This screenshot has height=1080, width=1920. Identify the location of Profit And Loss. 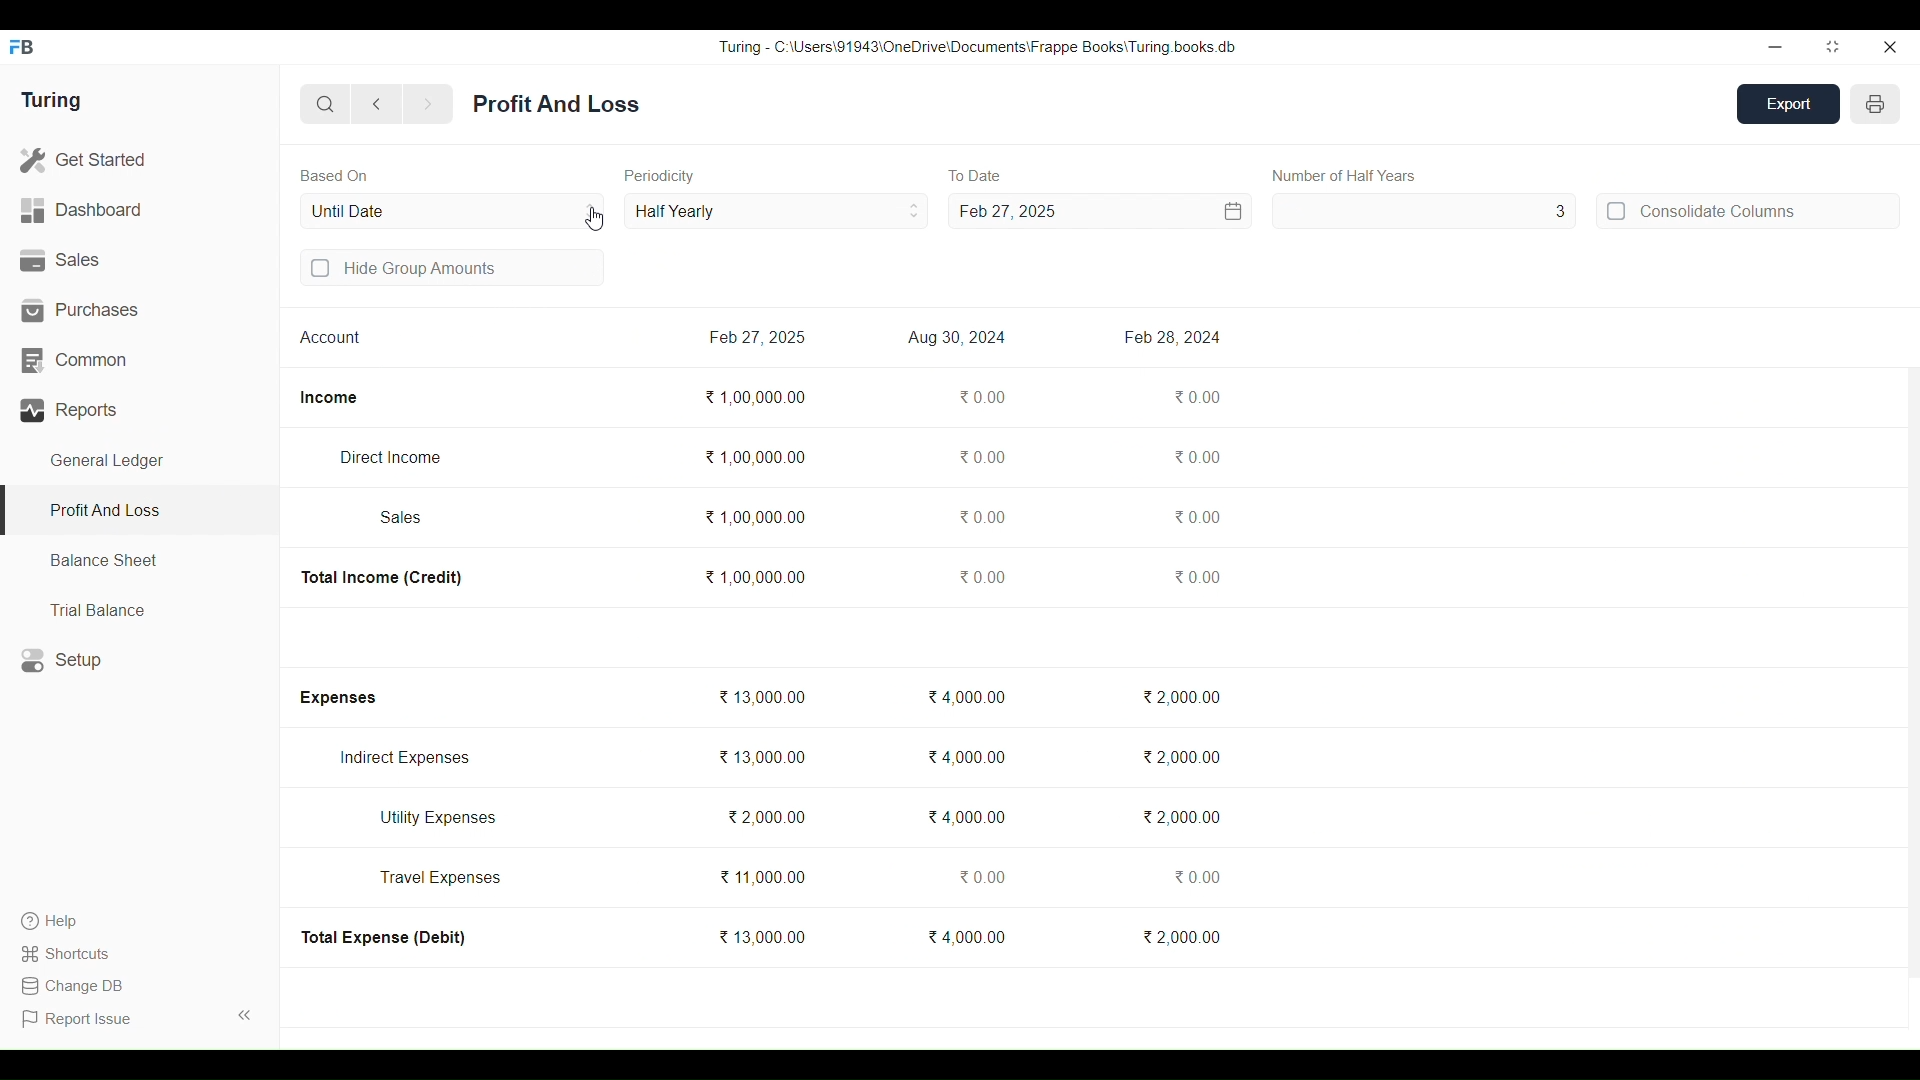
(556, 104).